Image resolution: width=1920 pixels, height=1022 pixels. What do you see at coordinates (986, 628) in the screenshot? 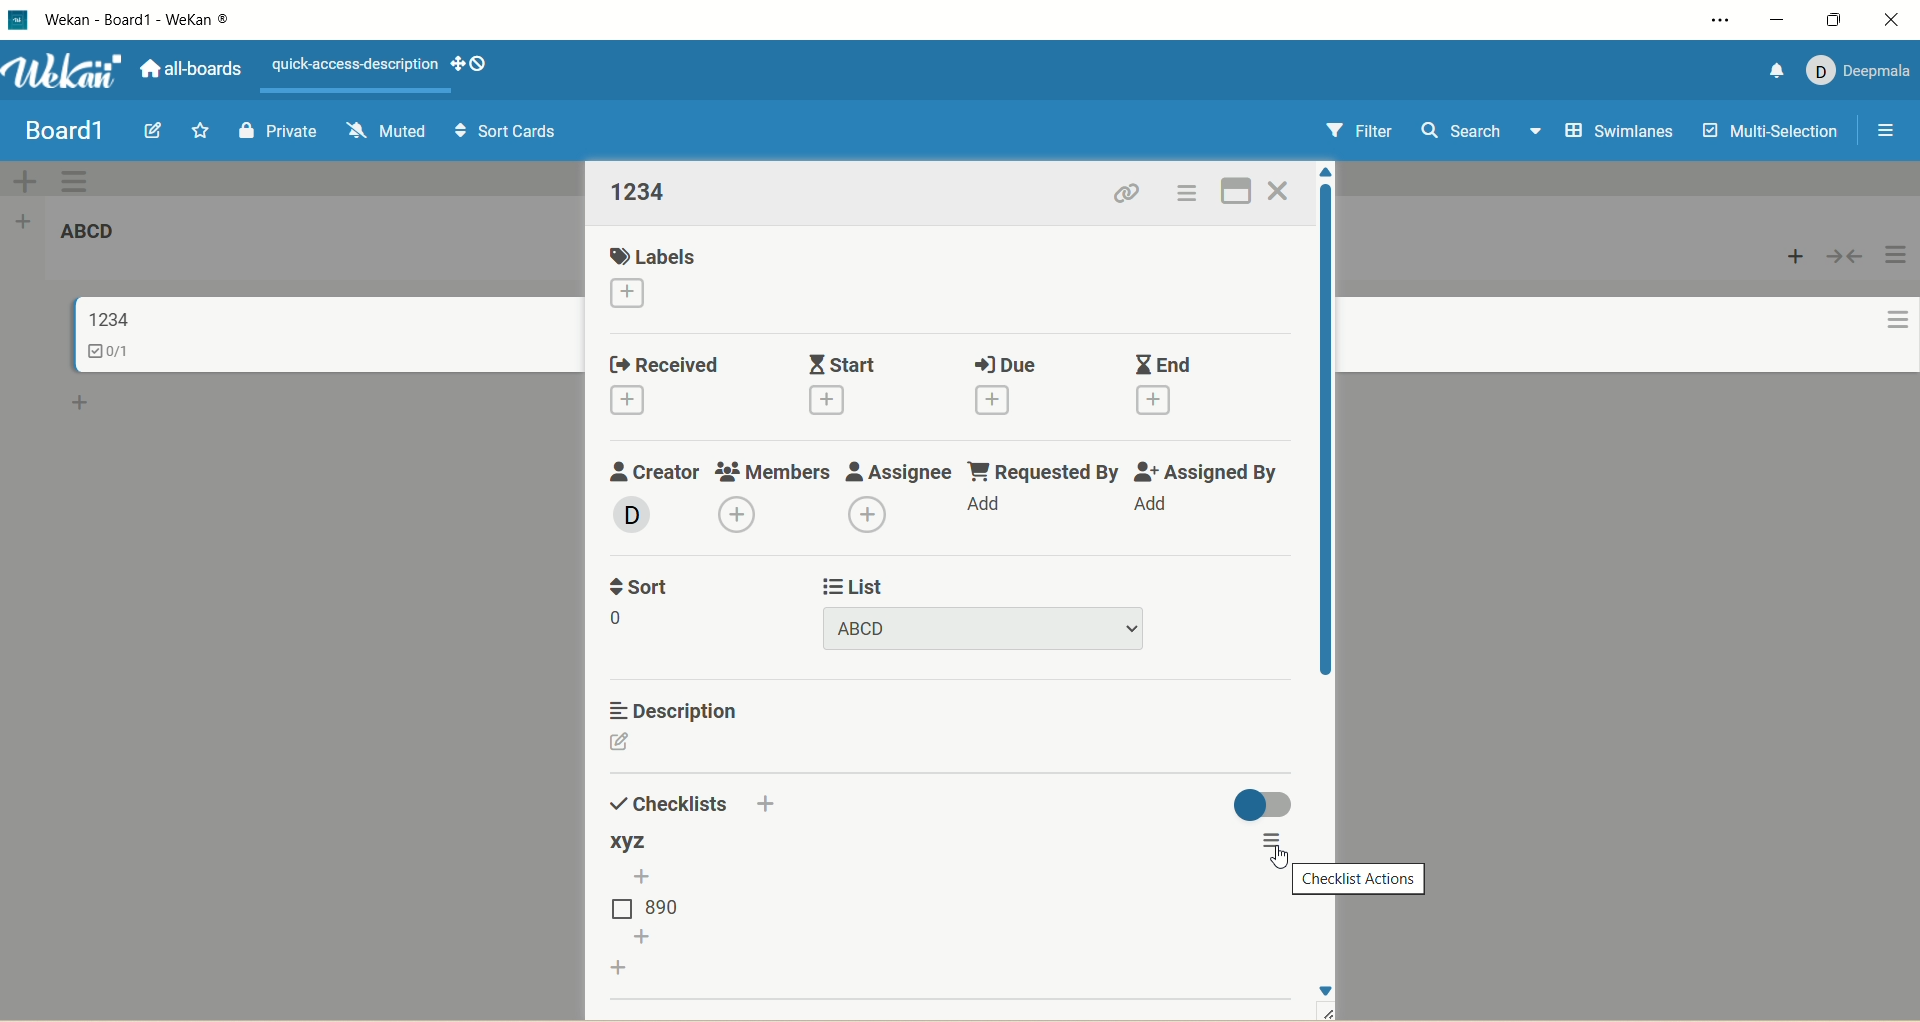
I see `ABCD` at bounding box center [986, 628].